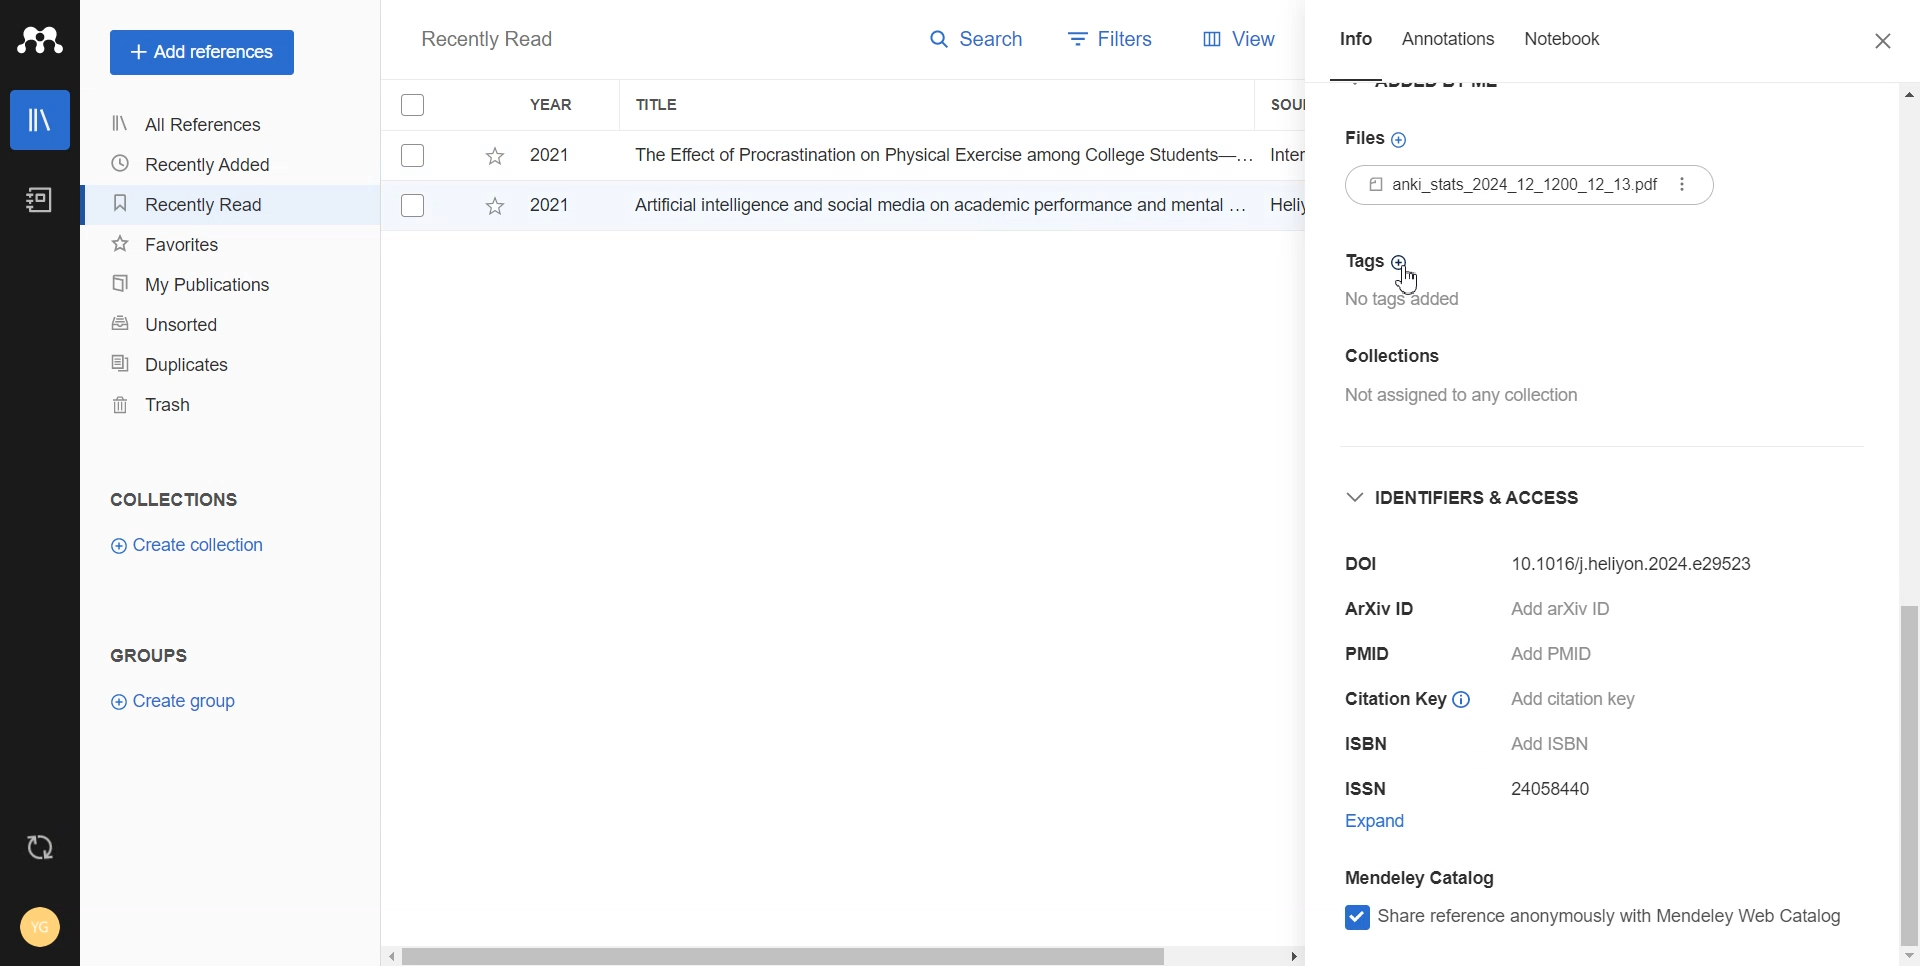 The height and width of the screenshot is (966, 1920). What do you see at coordinates (195, 164) in the screenshot?
I see `Recently Added` at bounding box center [195, 164].